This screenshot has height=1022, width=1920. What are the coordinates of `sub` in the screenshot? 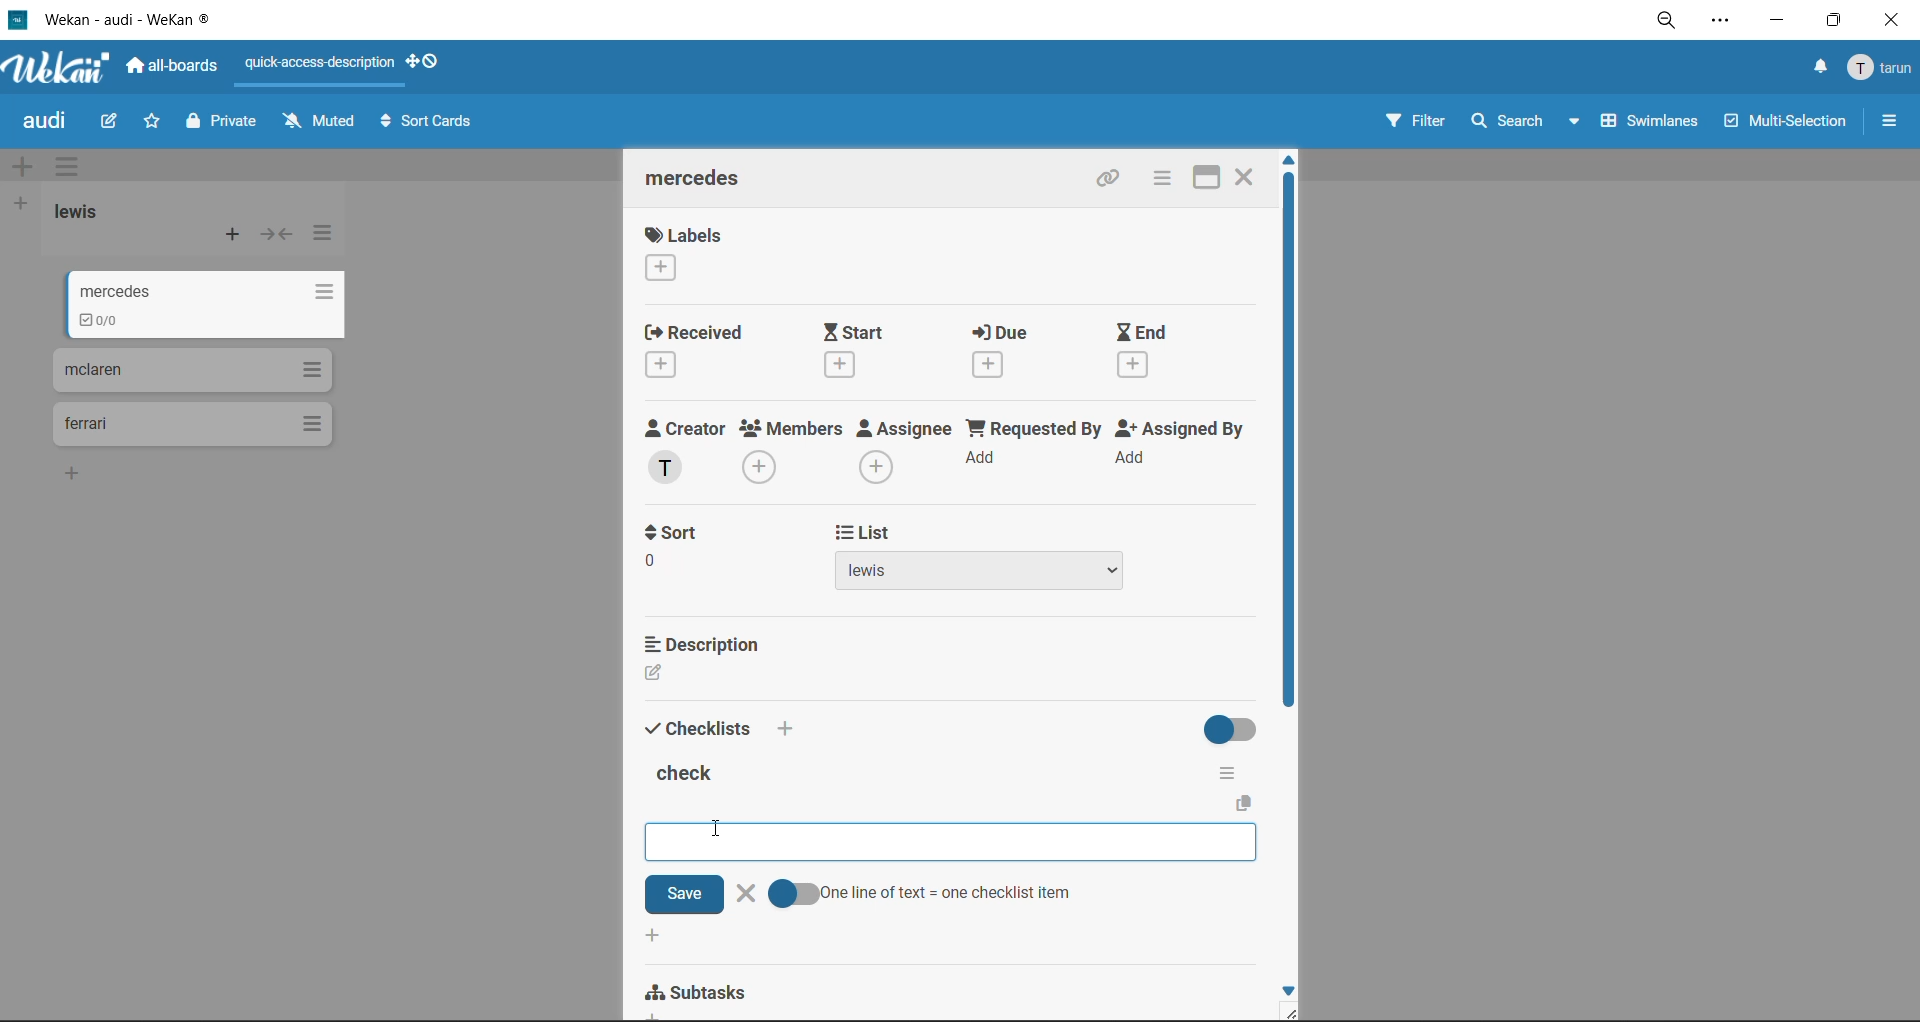 It's located at (701, 993).